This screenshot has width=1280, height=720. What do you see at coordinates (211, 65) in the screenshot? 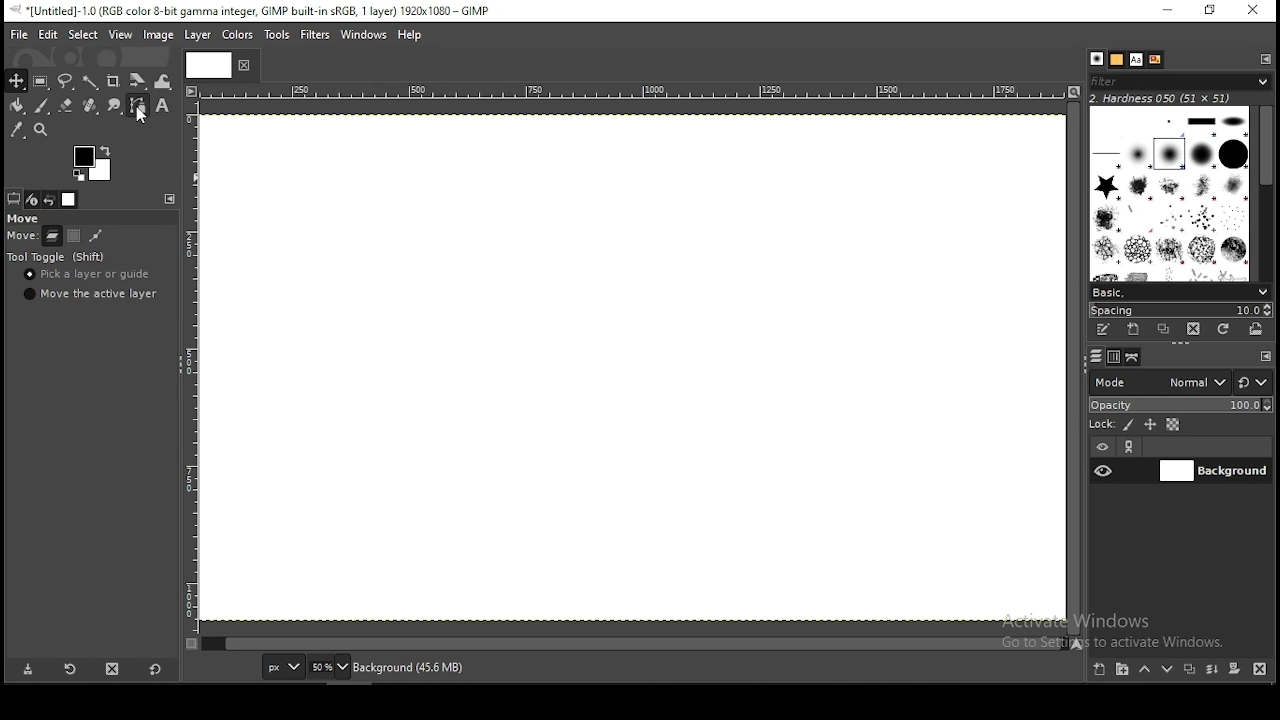
I see `tab` at bounding box center [211, 65].